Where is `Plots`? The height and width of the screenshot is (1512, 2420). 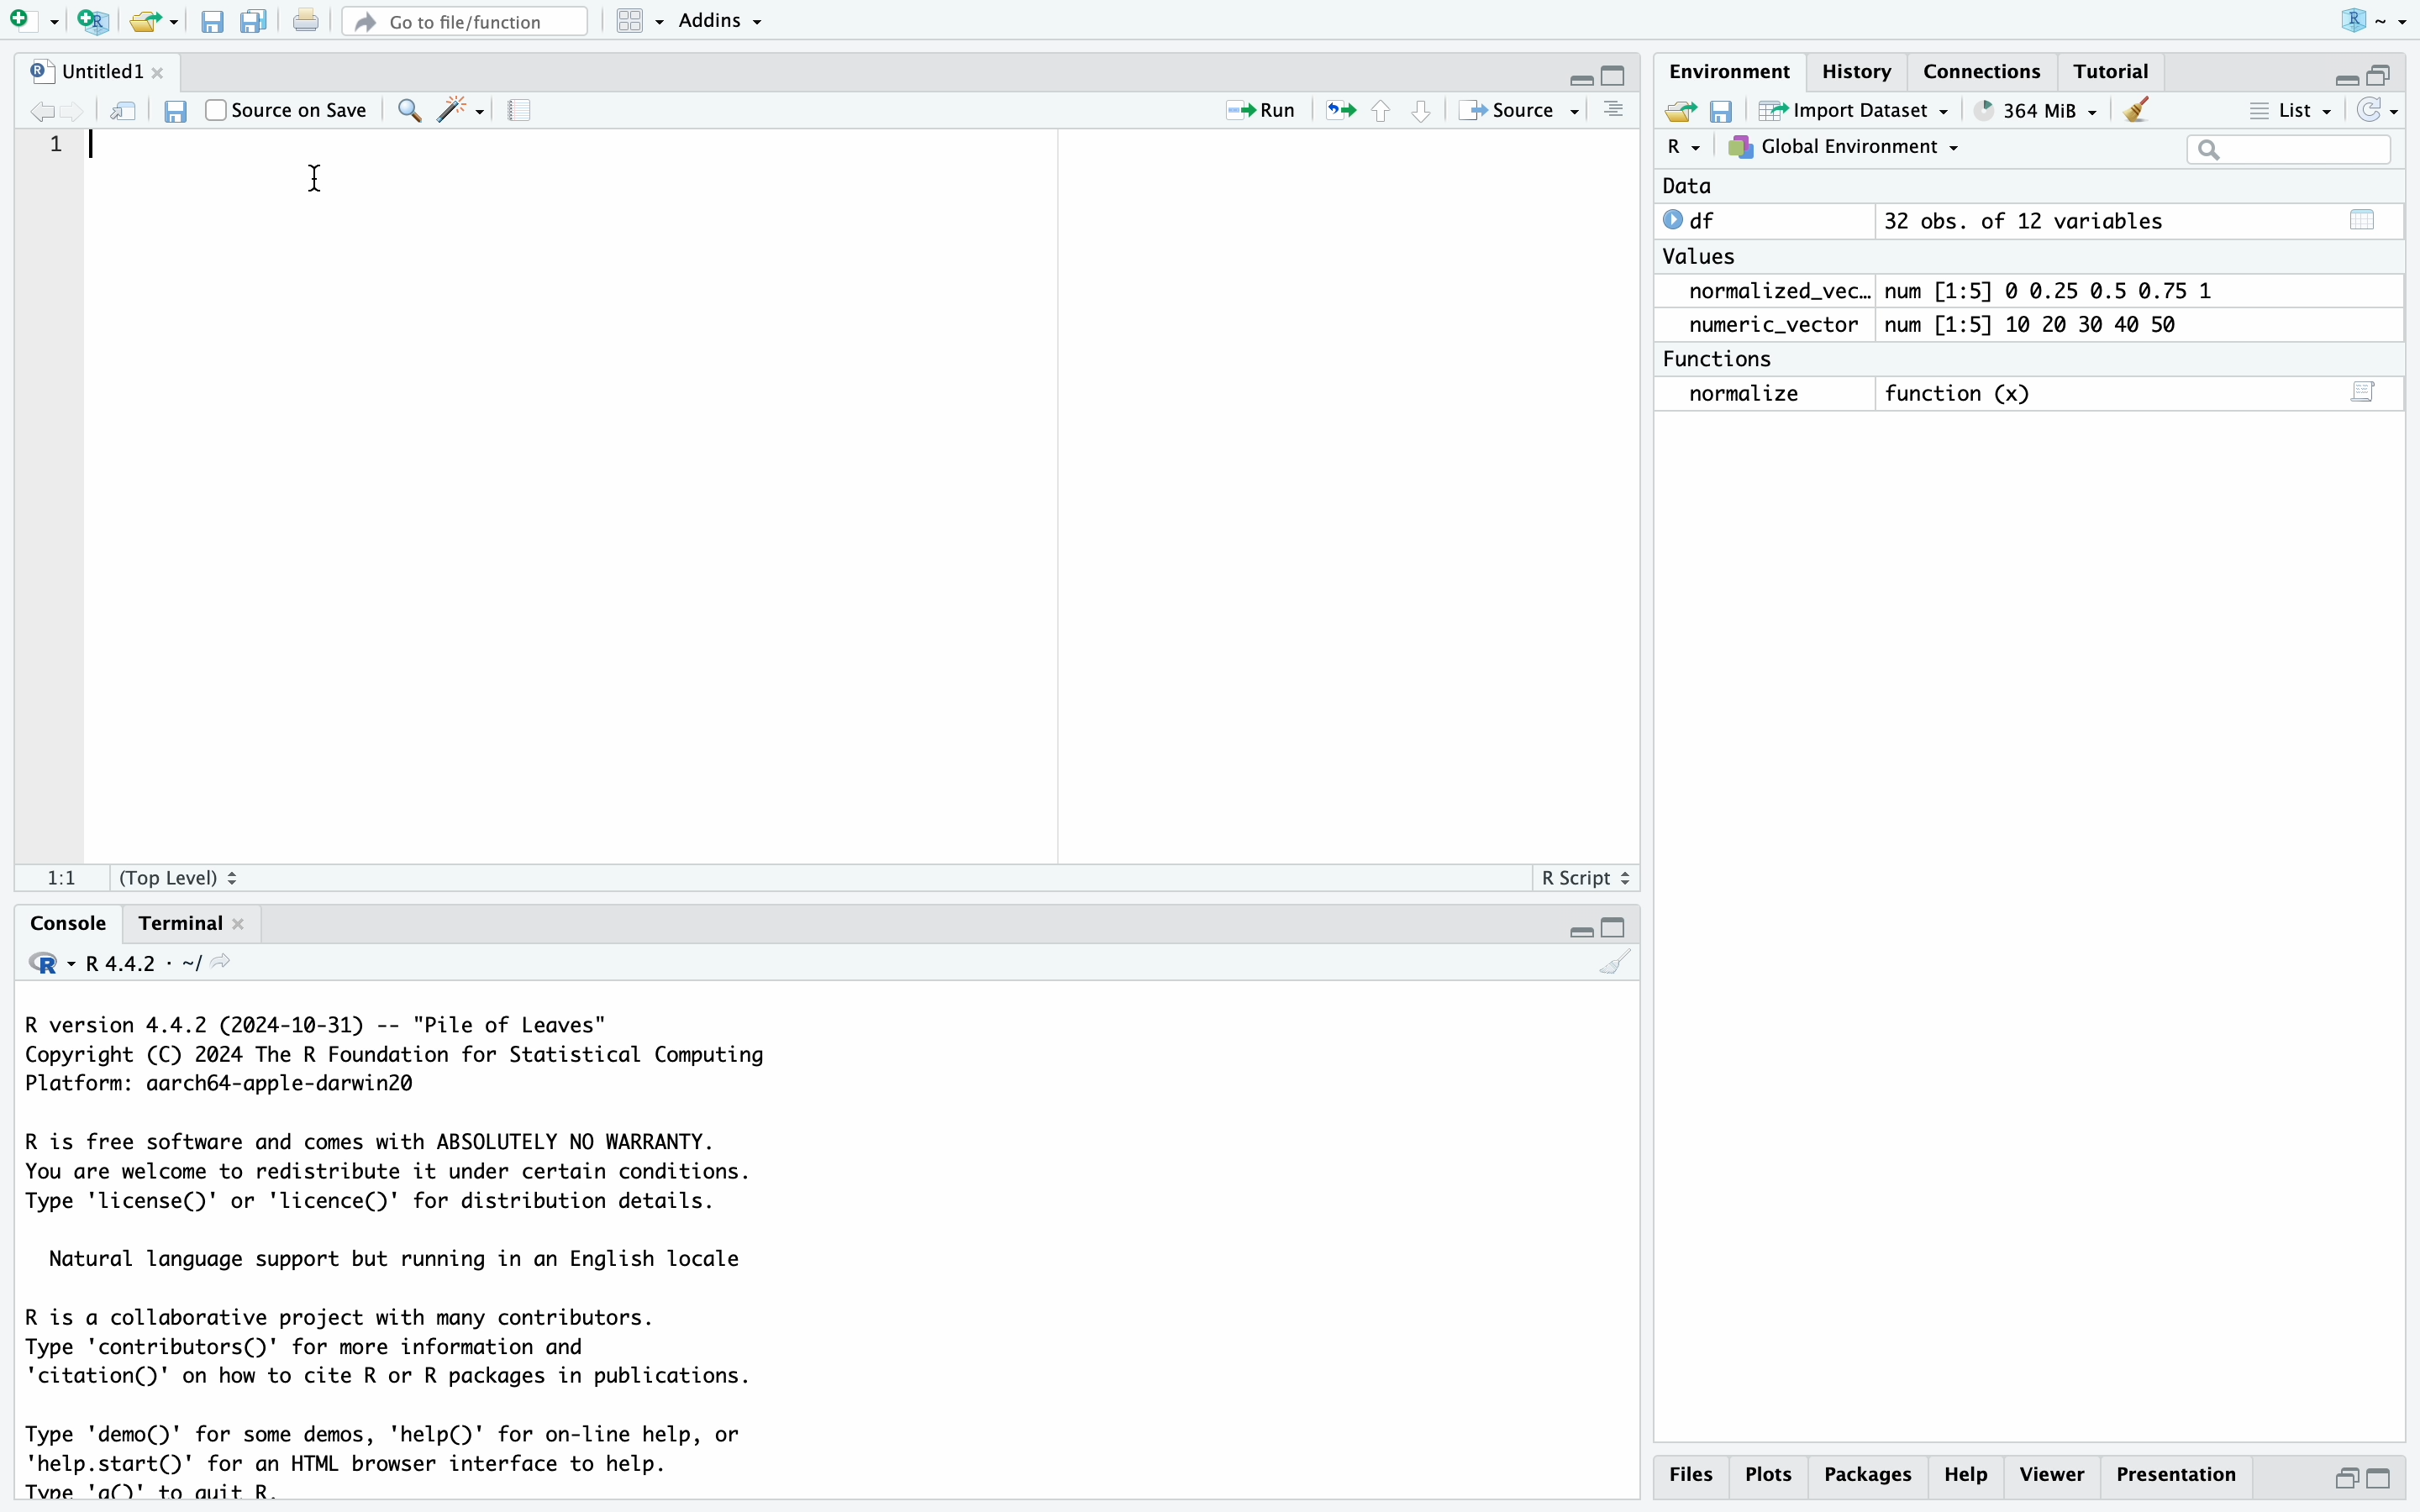
Plots is located at coordinates (1771, 1473).